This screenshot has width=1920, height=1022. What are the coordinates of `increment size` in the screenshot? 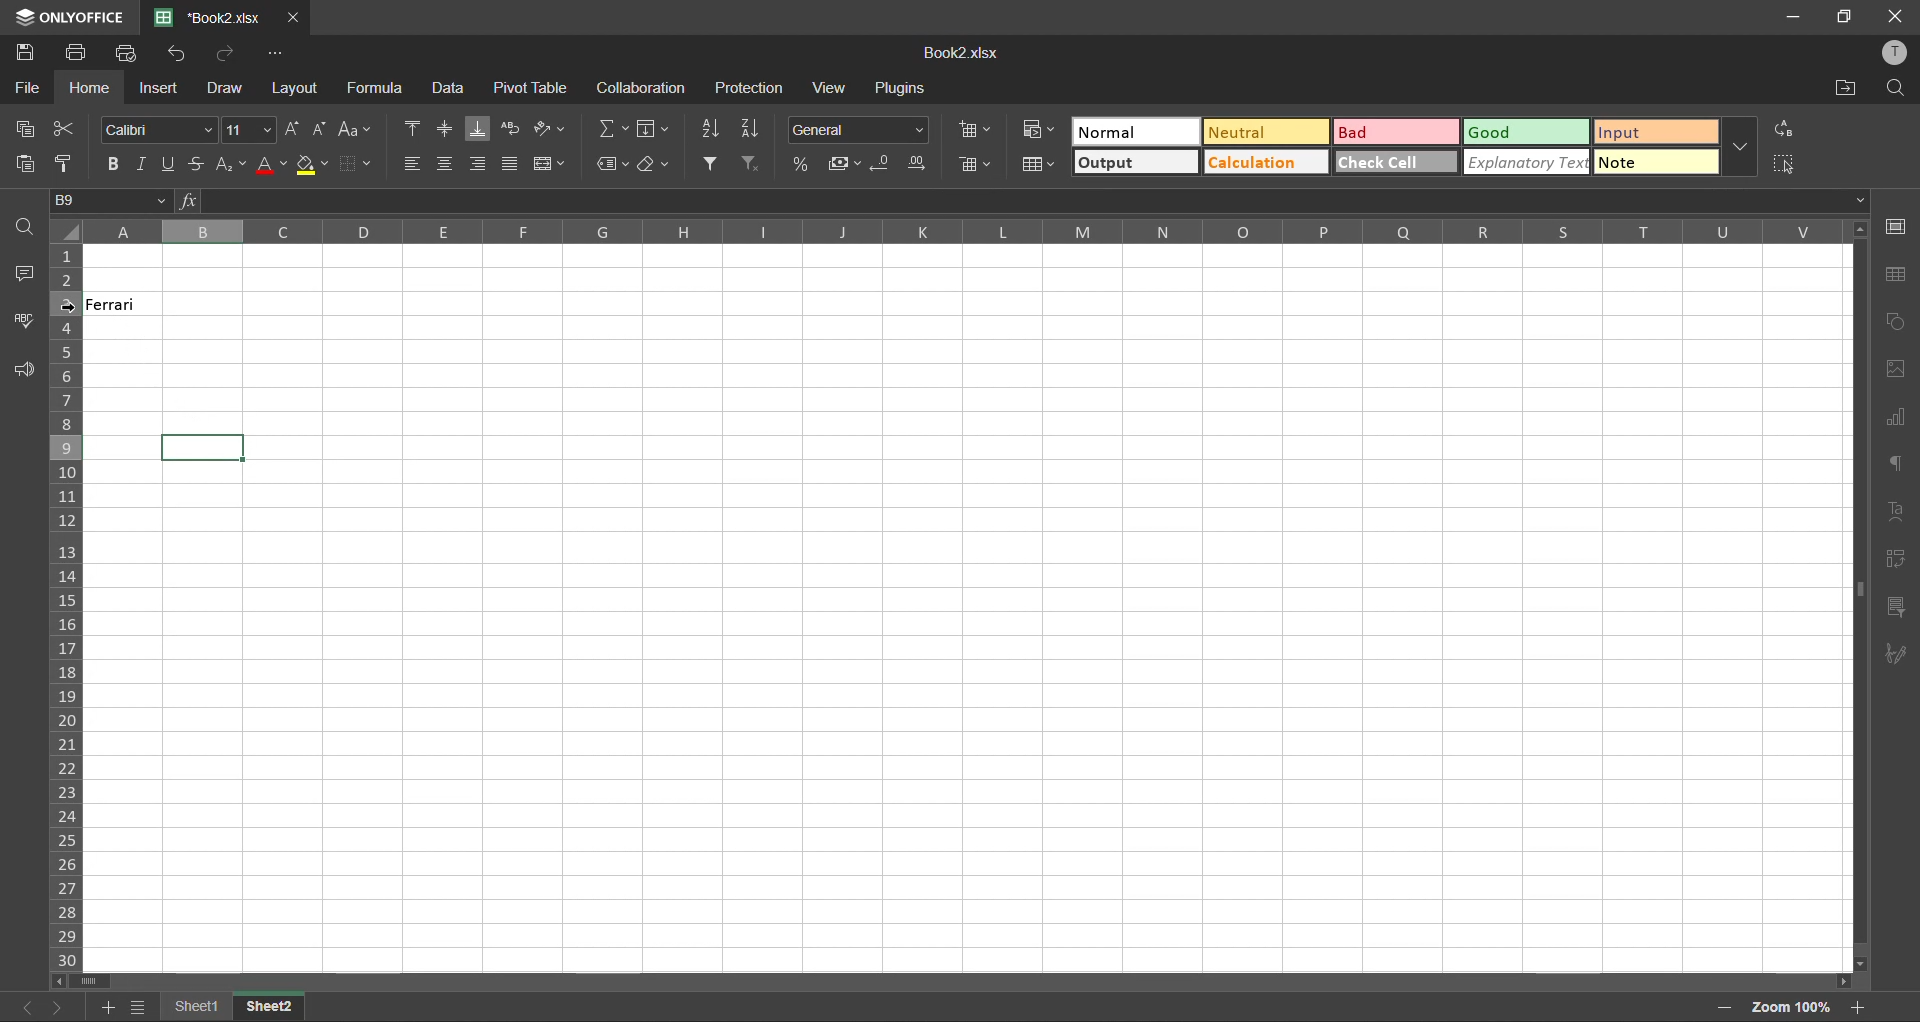 It's located at (291, 129).